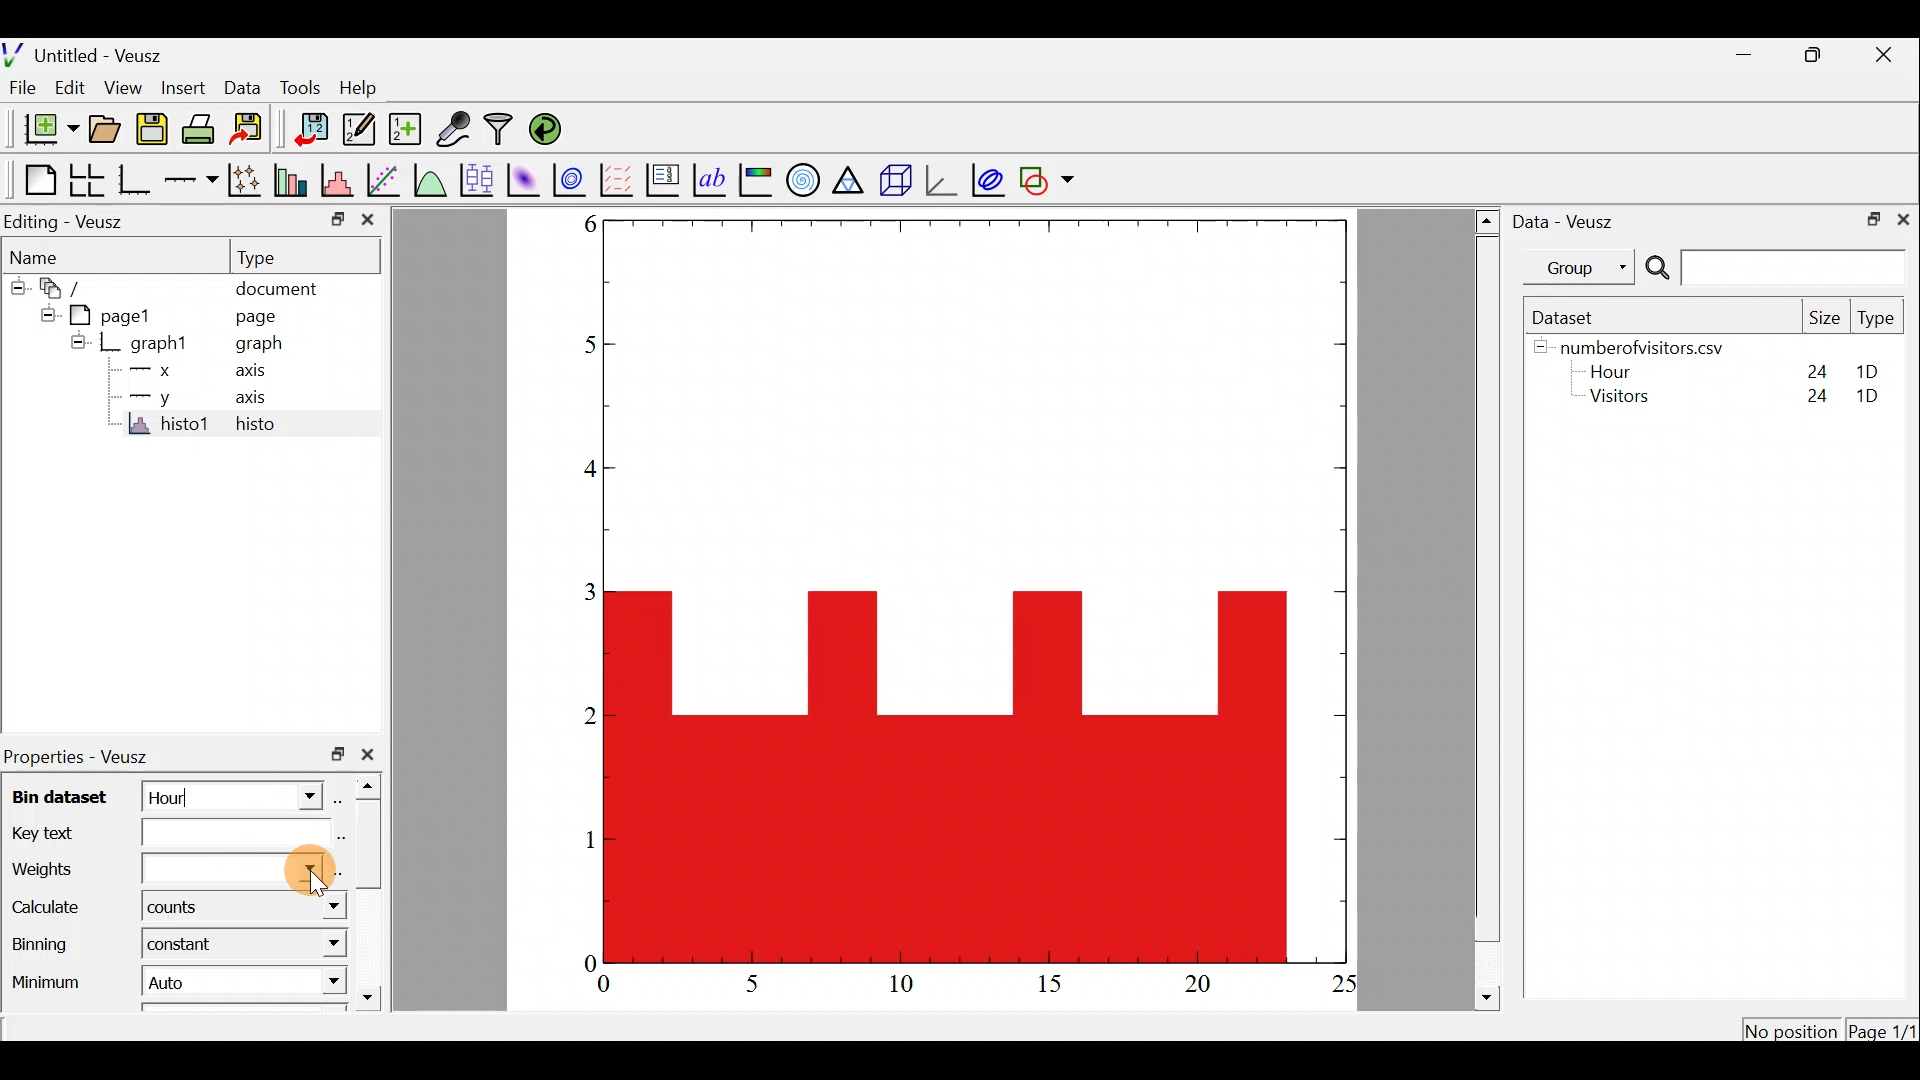 Image resolution: width=1920 pixels, height=1080 pixels. What do you see at coordinates (1792, 1028) in the screenshot?
I see `No position` at bounding box center [1792, 1028].